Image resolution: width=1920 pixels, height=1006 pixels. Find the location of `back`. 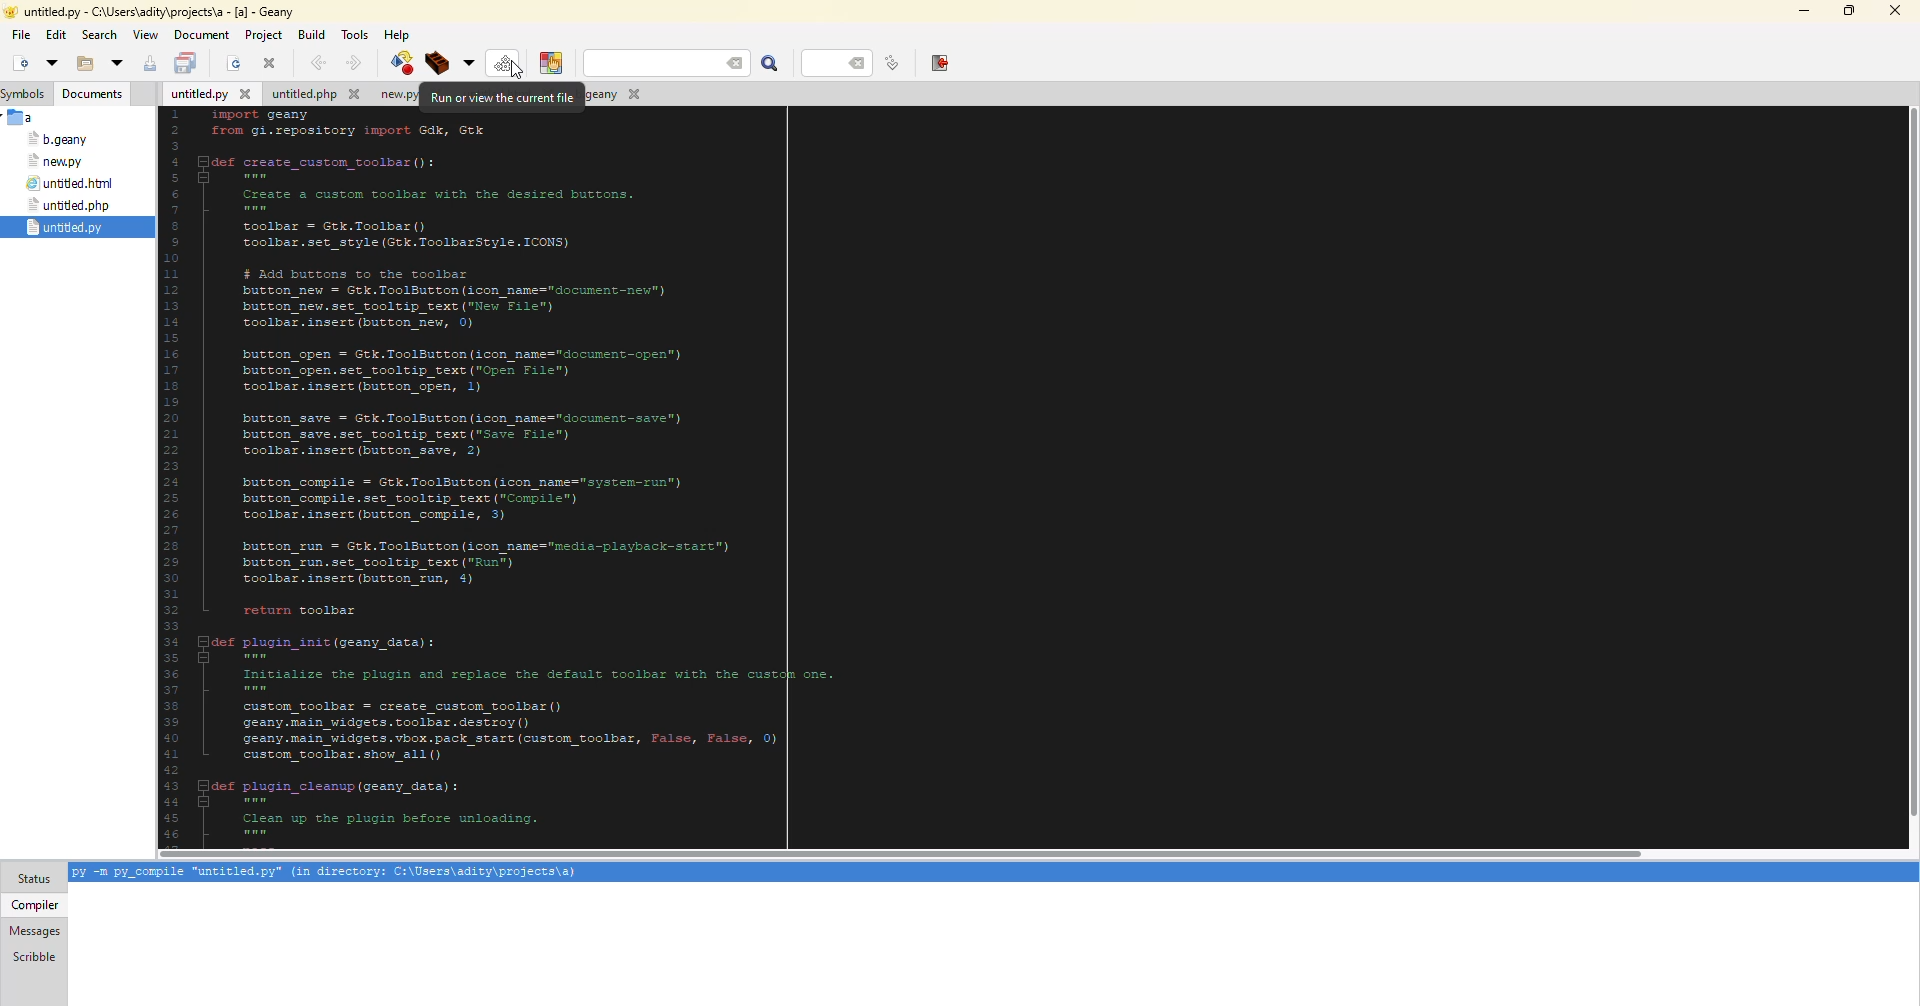

back is located at coordinates (316, 62).